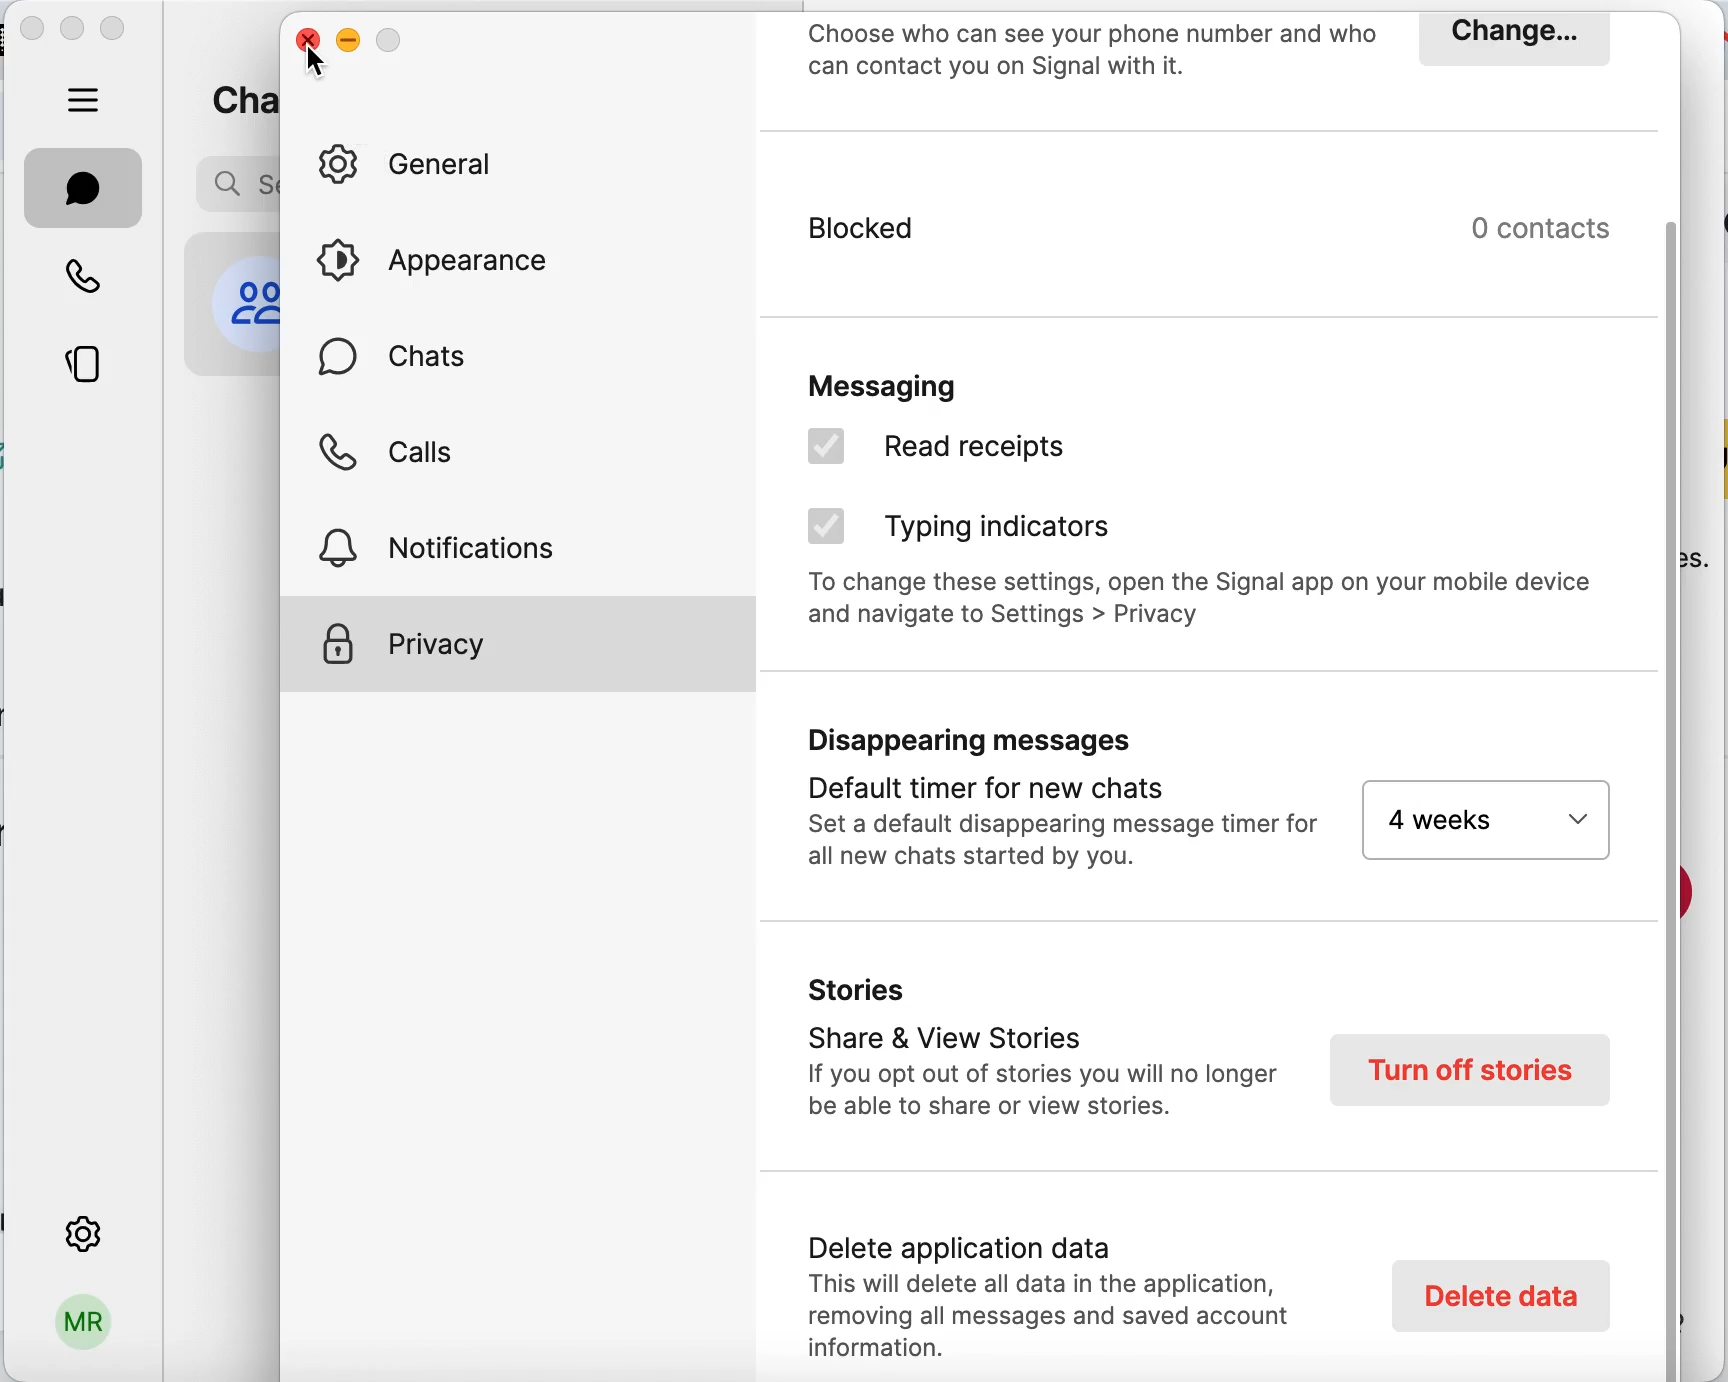  Describe the element at coordinates (1093, 54) in the screenshot. I see `choose who can see your phone number` at that location.